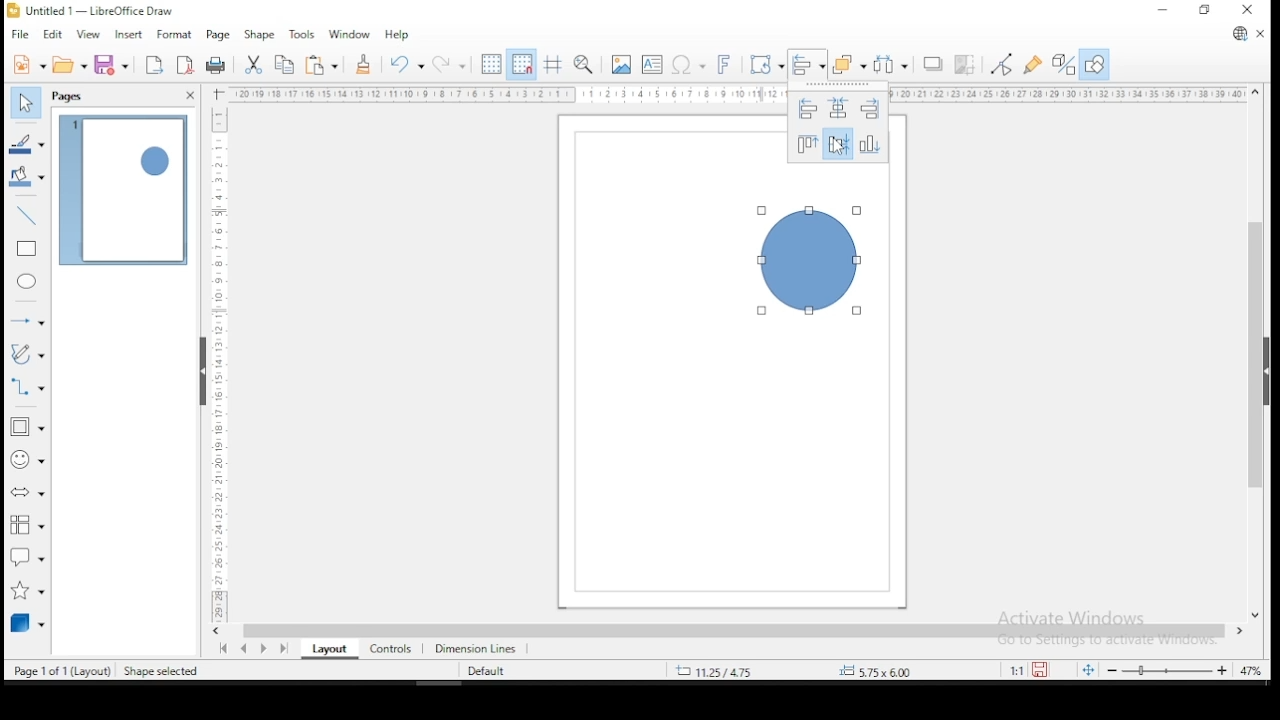 The image size is (1280, 720). What do you see at coordinates (404, 64) in the screenshot?
I see `undo` at bounding box center [404, 64].